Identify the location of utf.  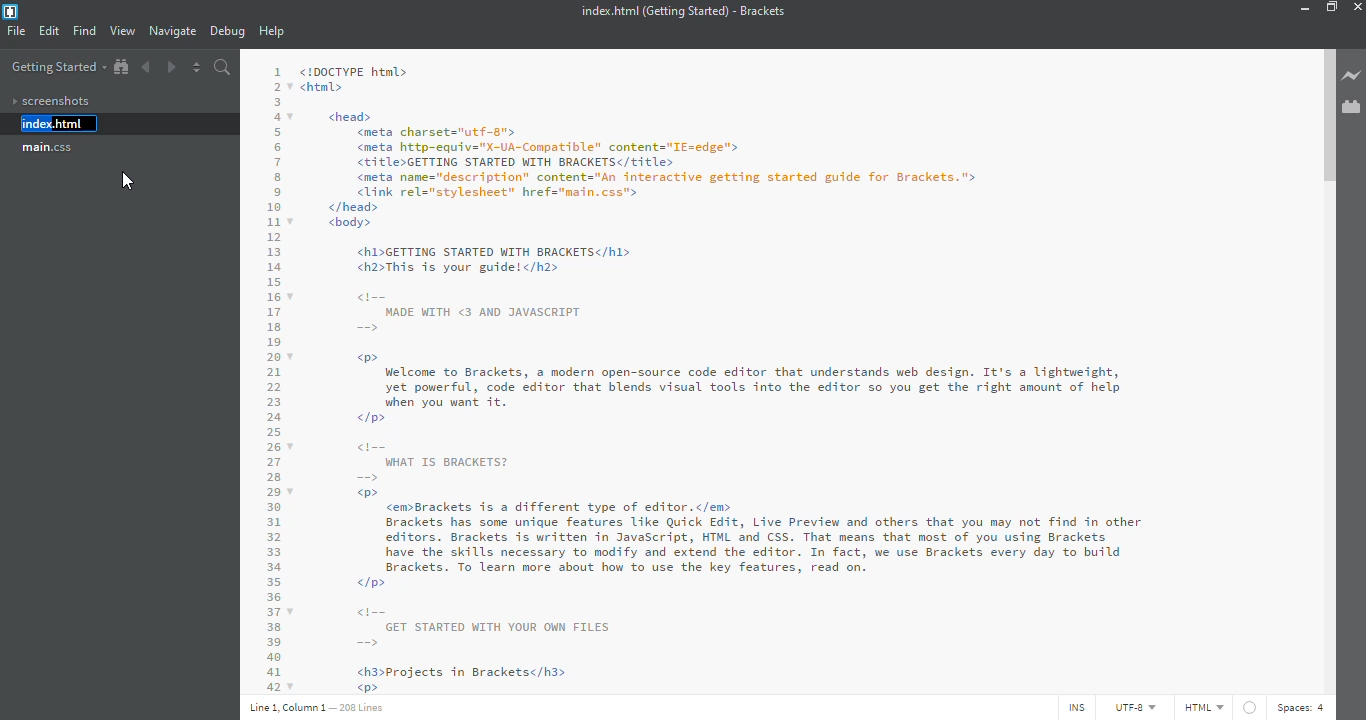
(1128, 708).